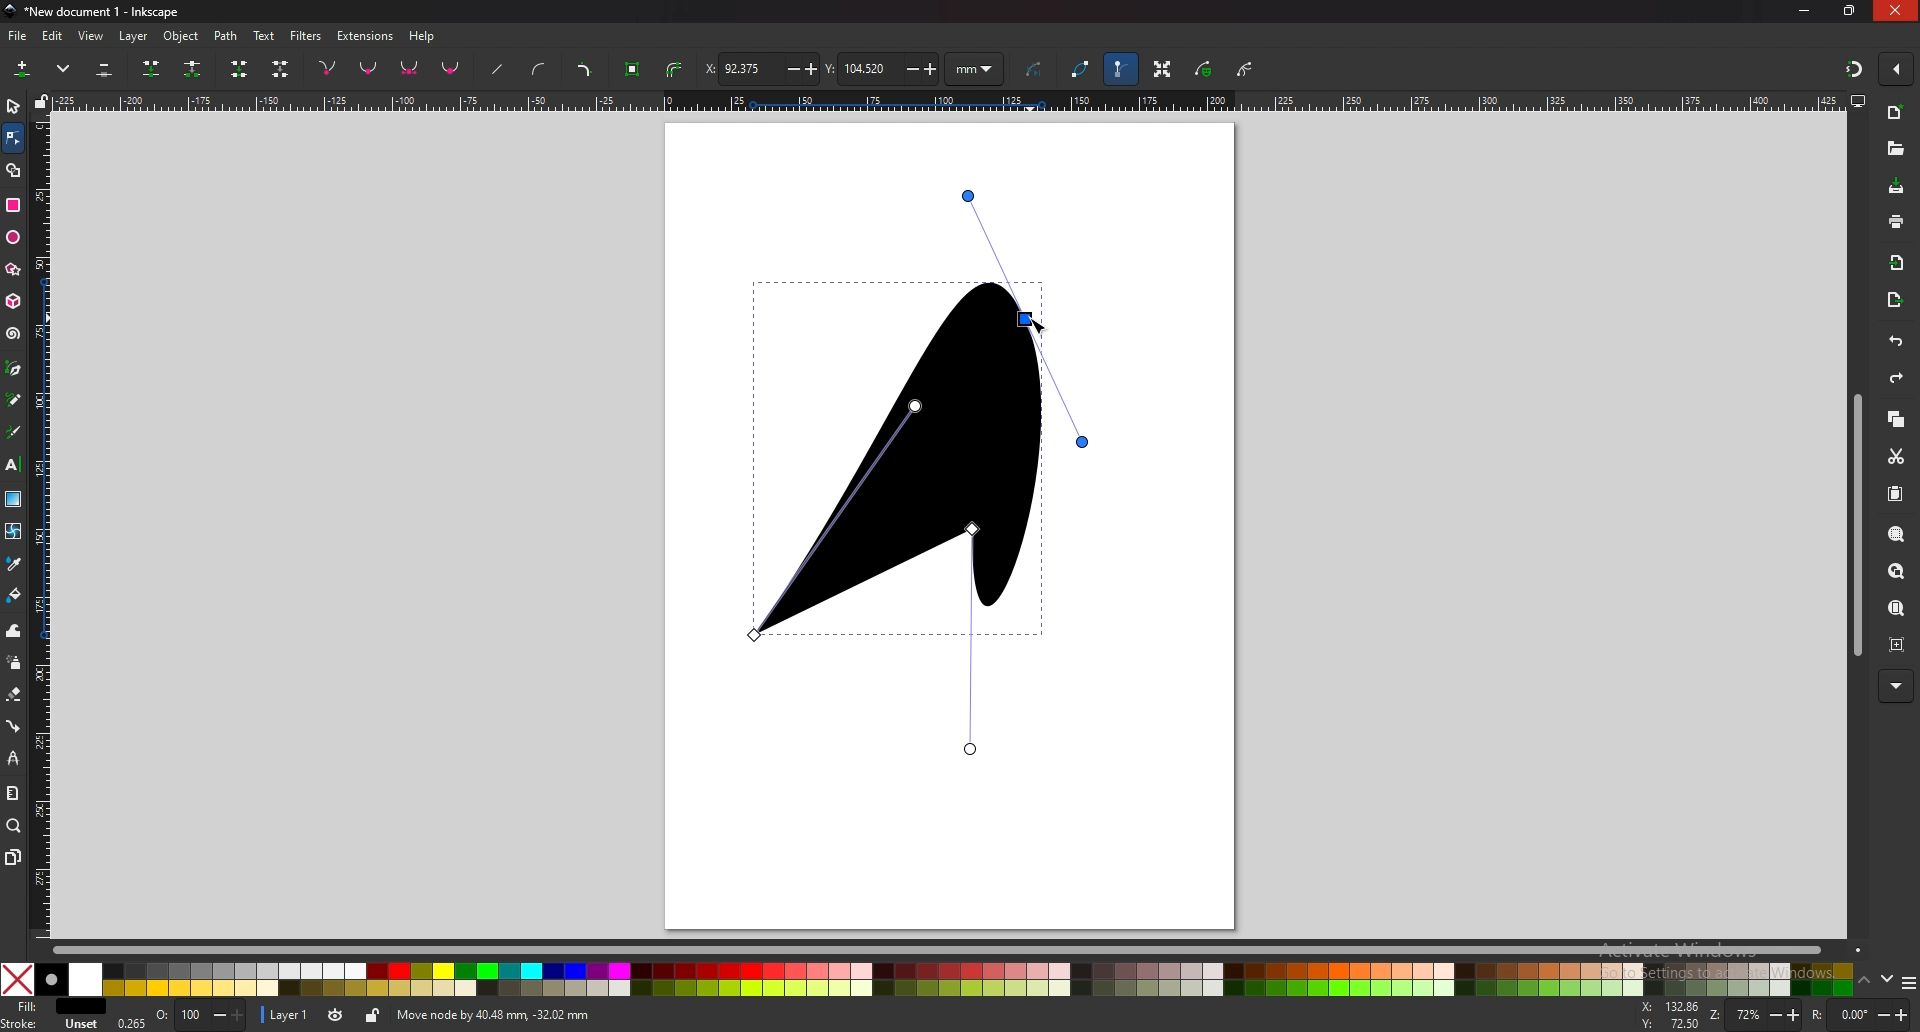  Describe the element at coordinates (974, 68) in the screenshot. I see `units` at that location.